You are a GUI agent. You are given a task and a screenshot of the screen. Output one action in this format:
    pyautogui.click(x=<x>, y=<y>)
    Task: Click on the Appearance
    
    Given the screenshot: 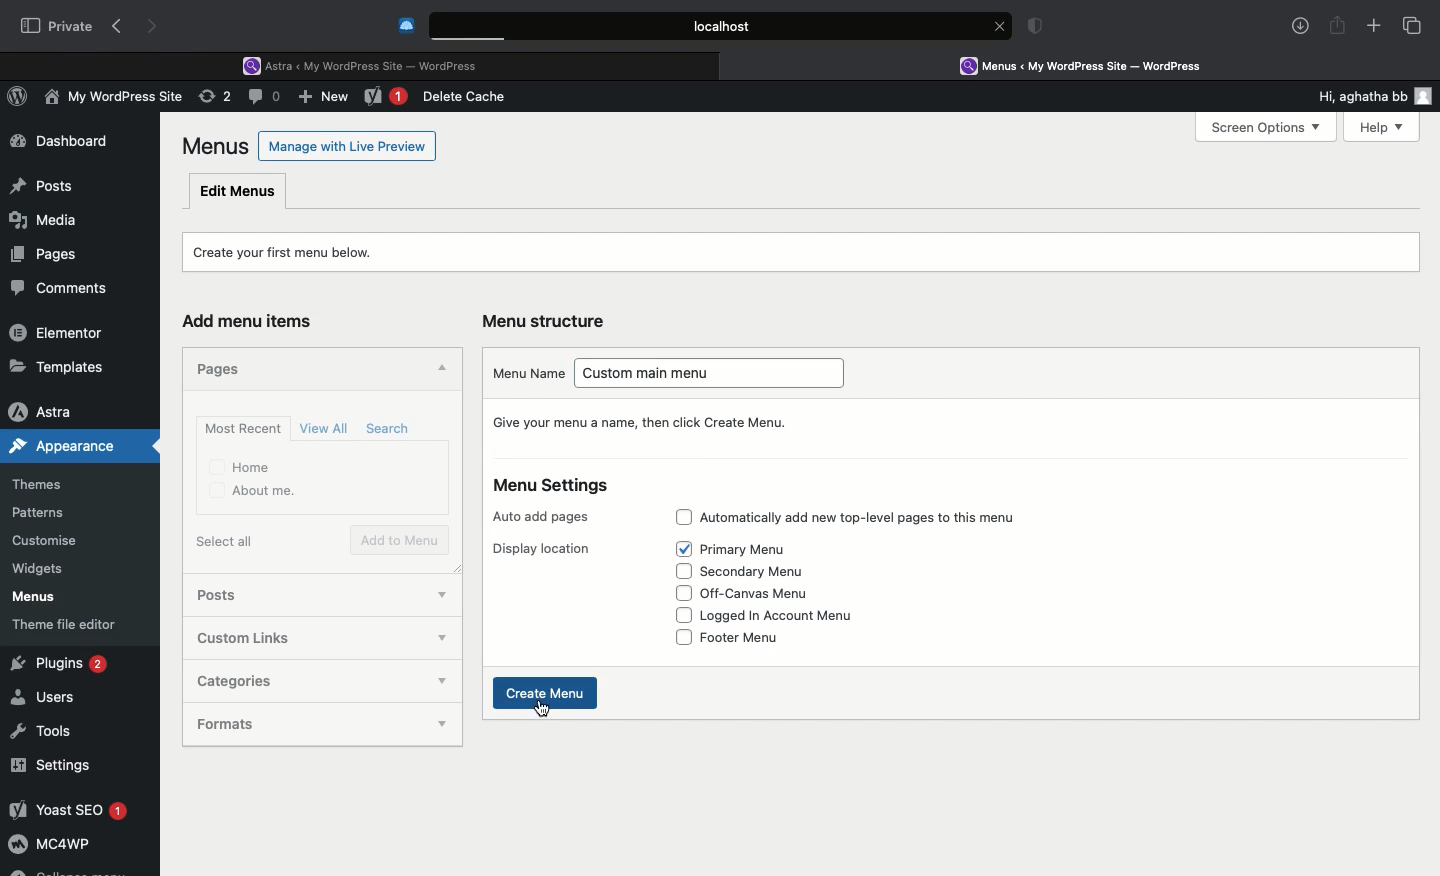 What is the action you would take?
    pyautogui.click(x=81, y=446)
    